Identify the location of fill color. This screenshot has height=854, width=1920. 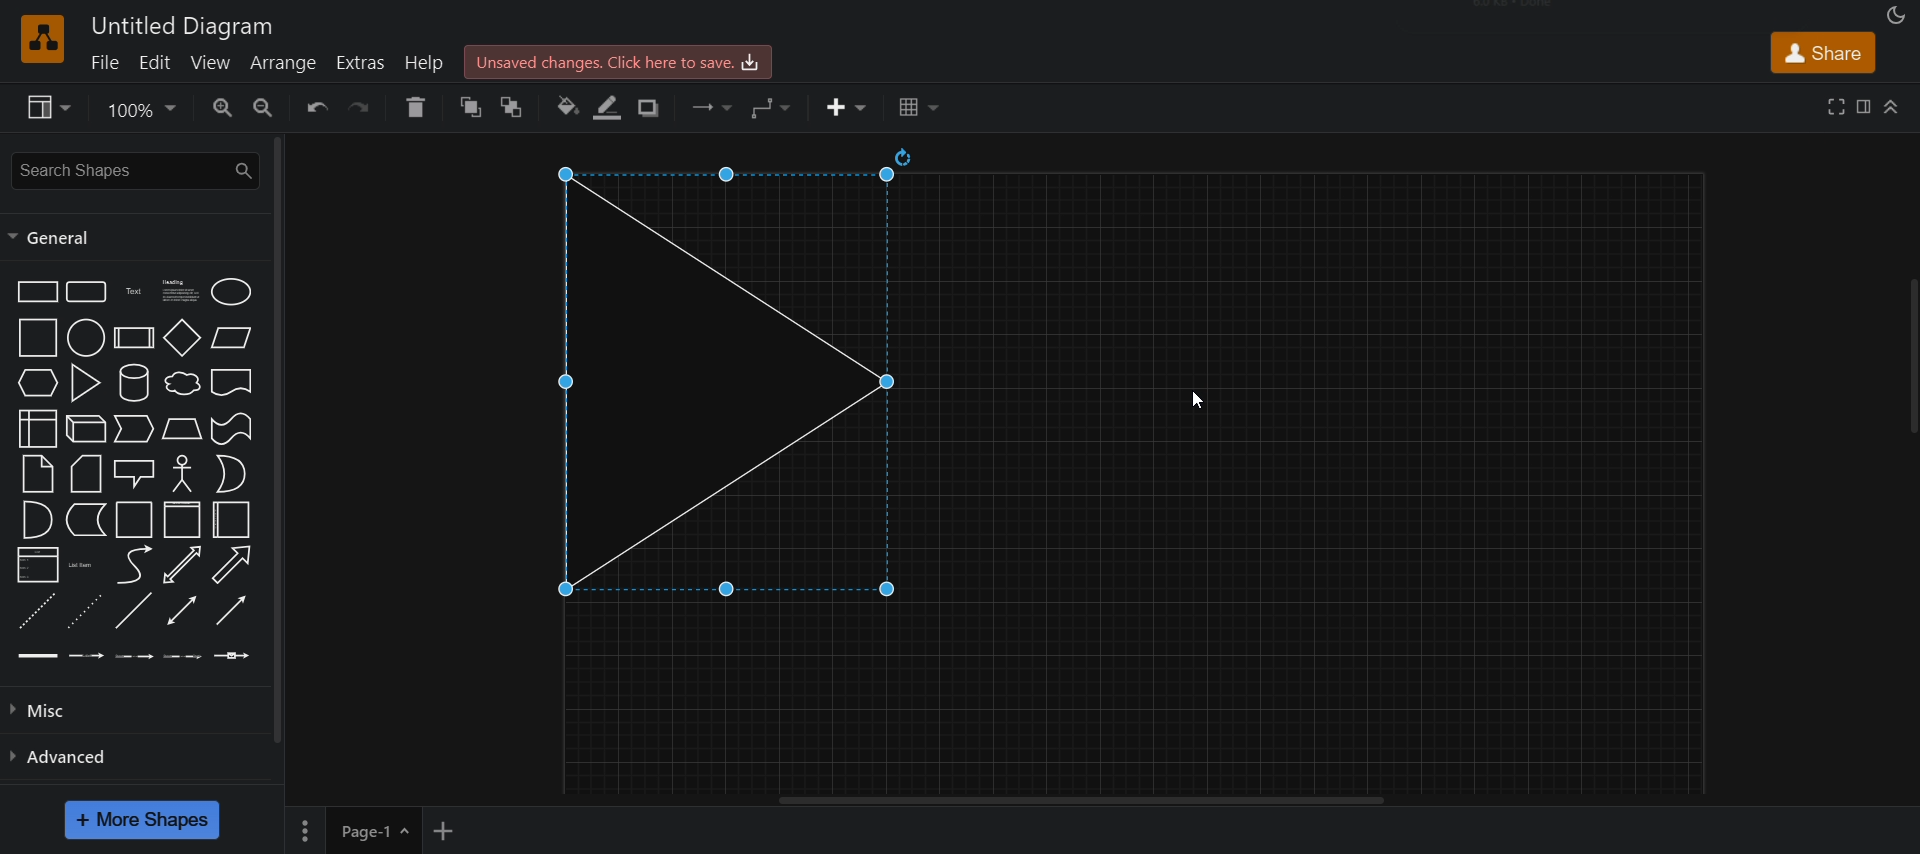
(566, 106).